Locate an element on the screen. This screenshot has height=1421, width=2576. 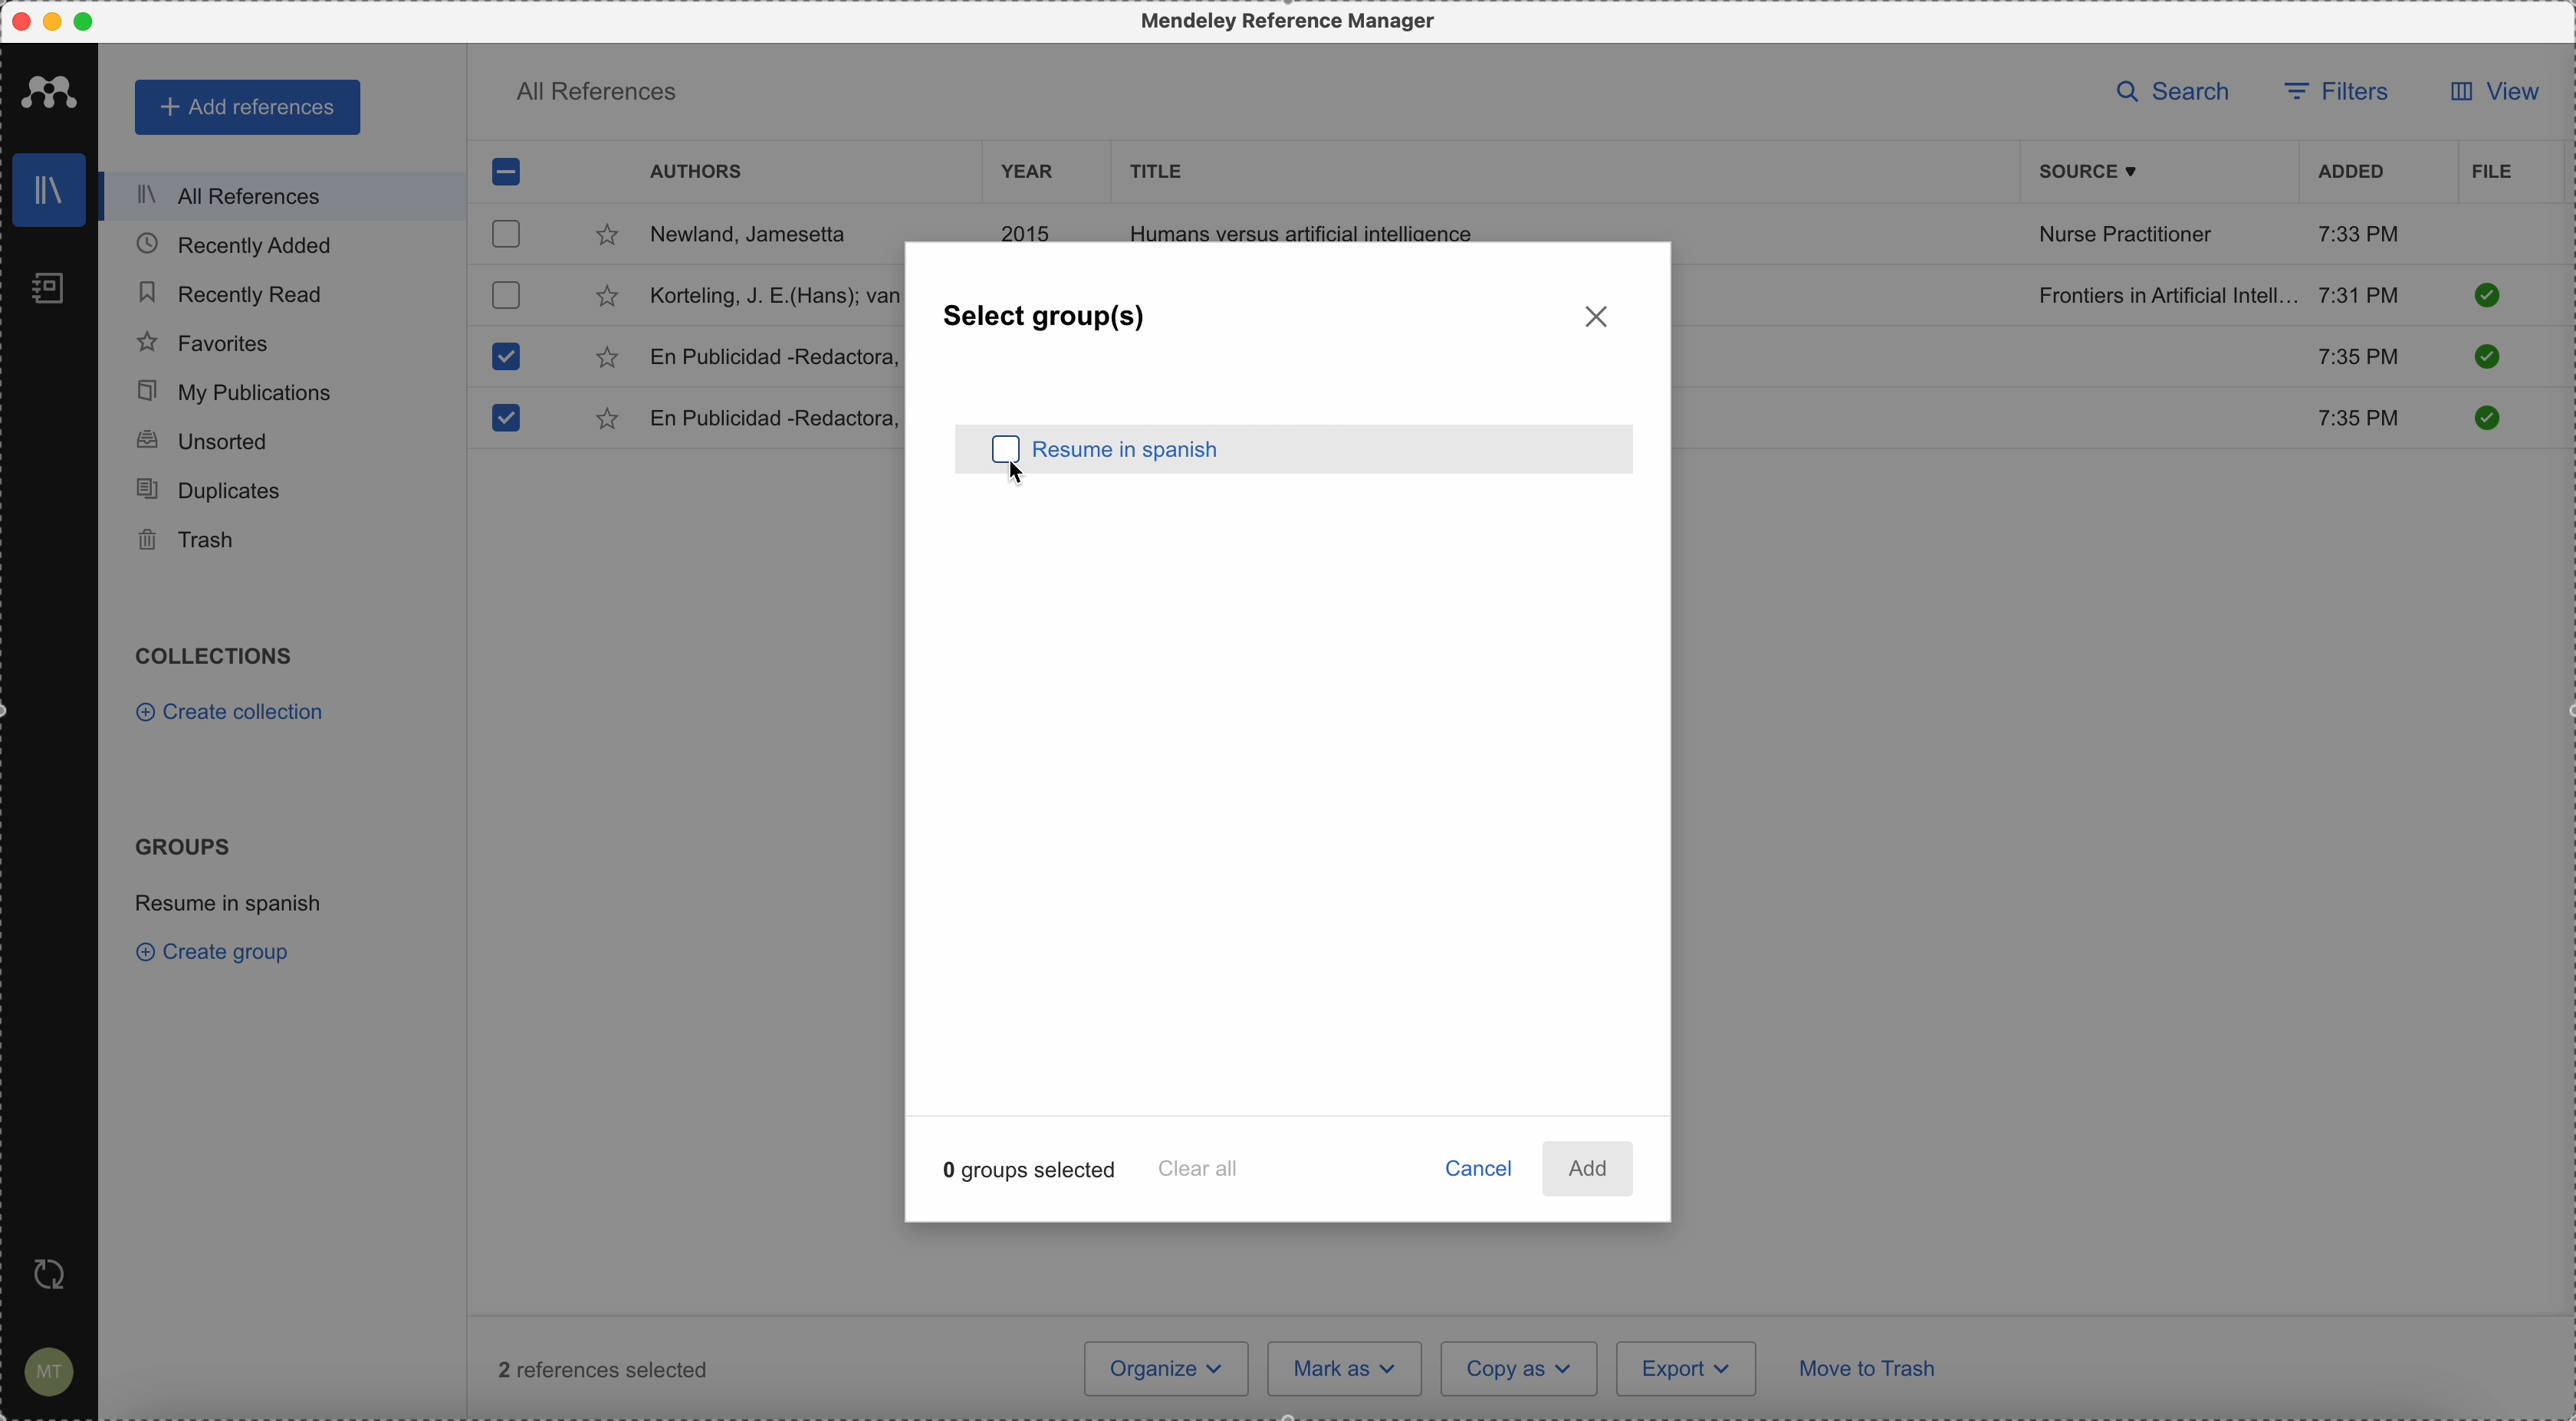
2 reference selected is located at coordinates (604, 1369).